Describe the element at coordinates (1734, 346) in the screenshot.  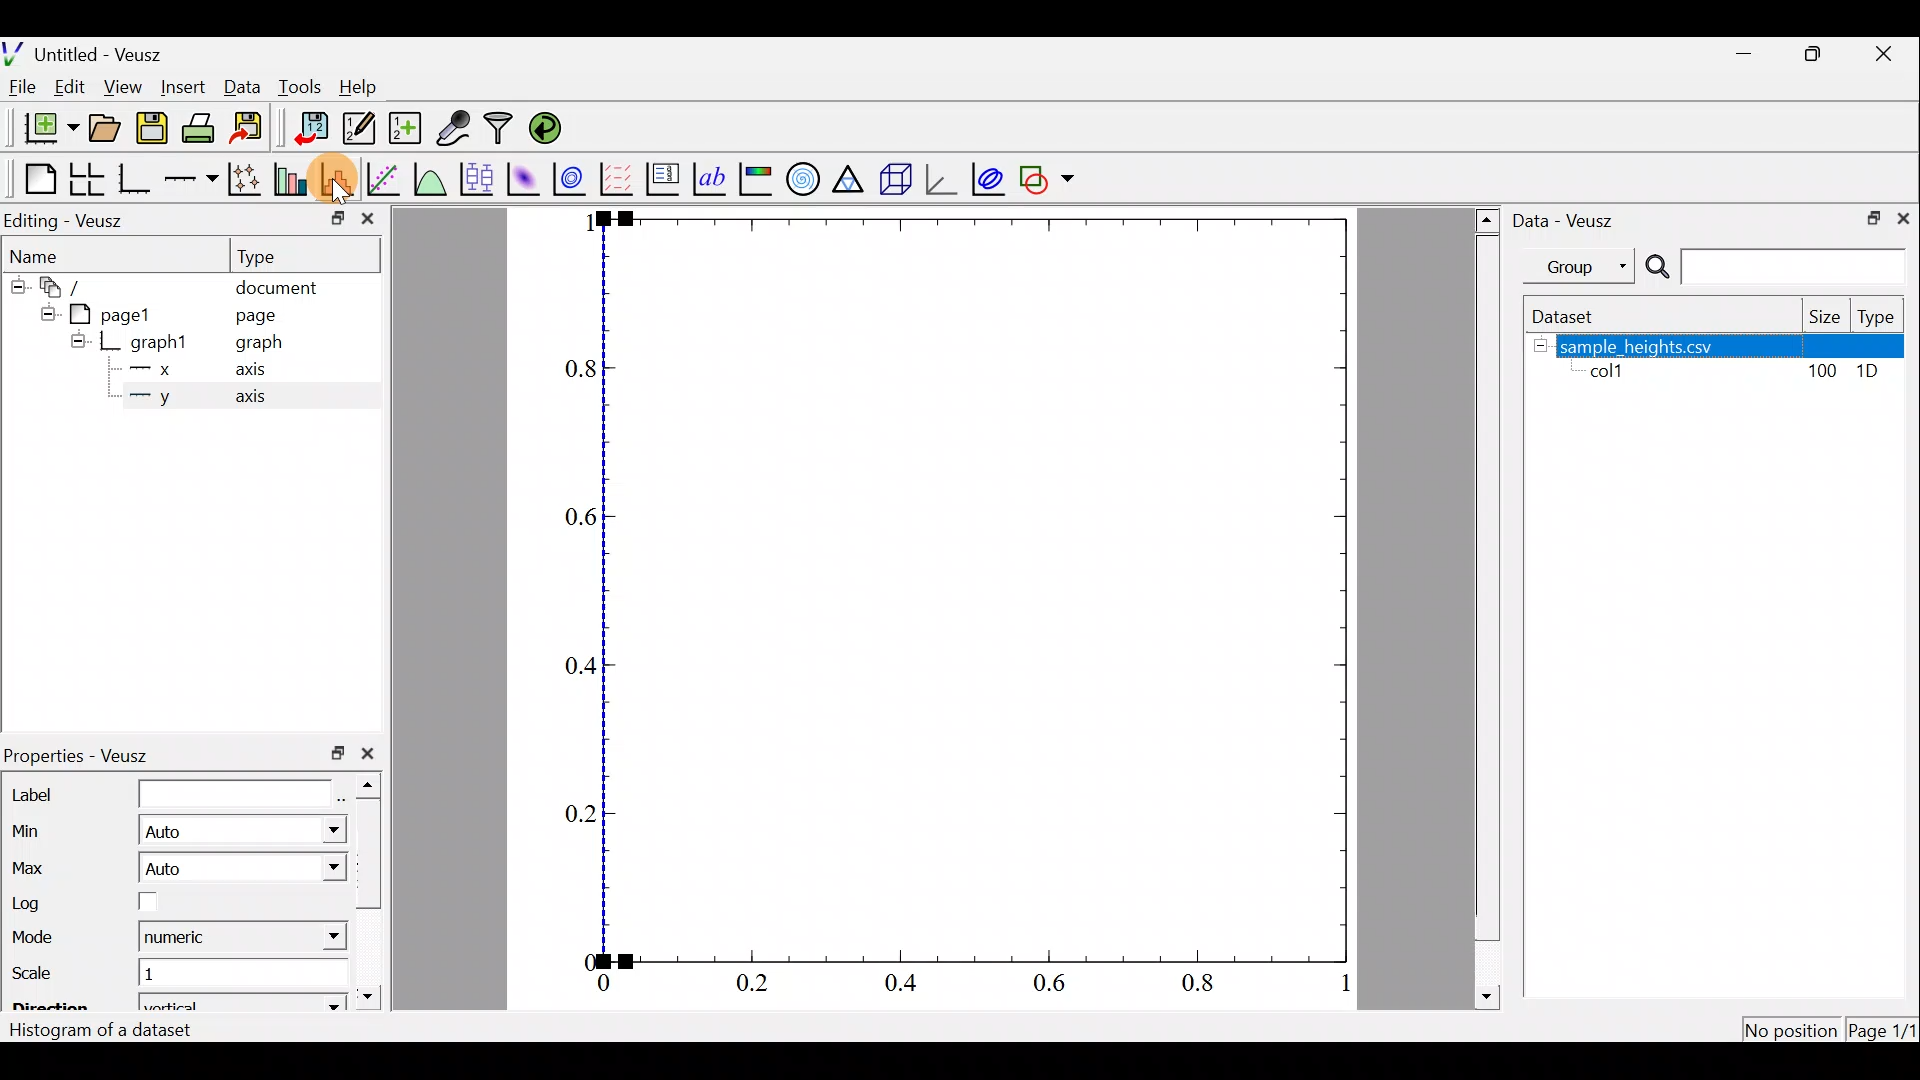
I see `sample heights.csv` at that location.